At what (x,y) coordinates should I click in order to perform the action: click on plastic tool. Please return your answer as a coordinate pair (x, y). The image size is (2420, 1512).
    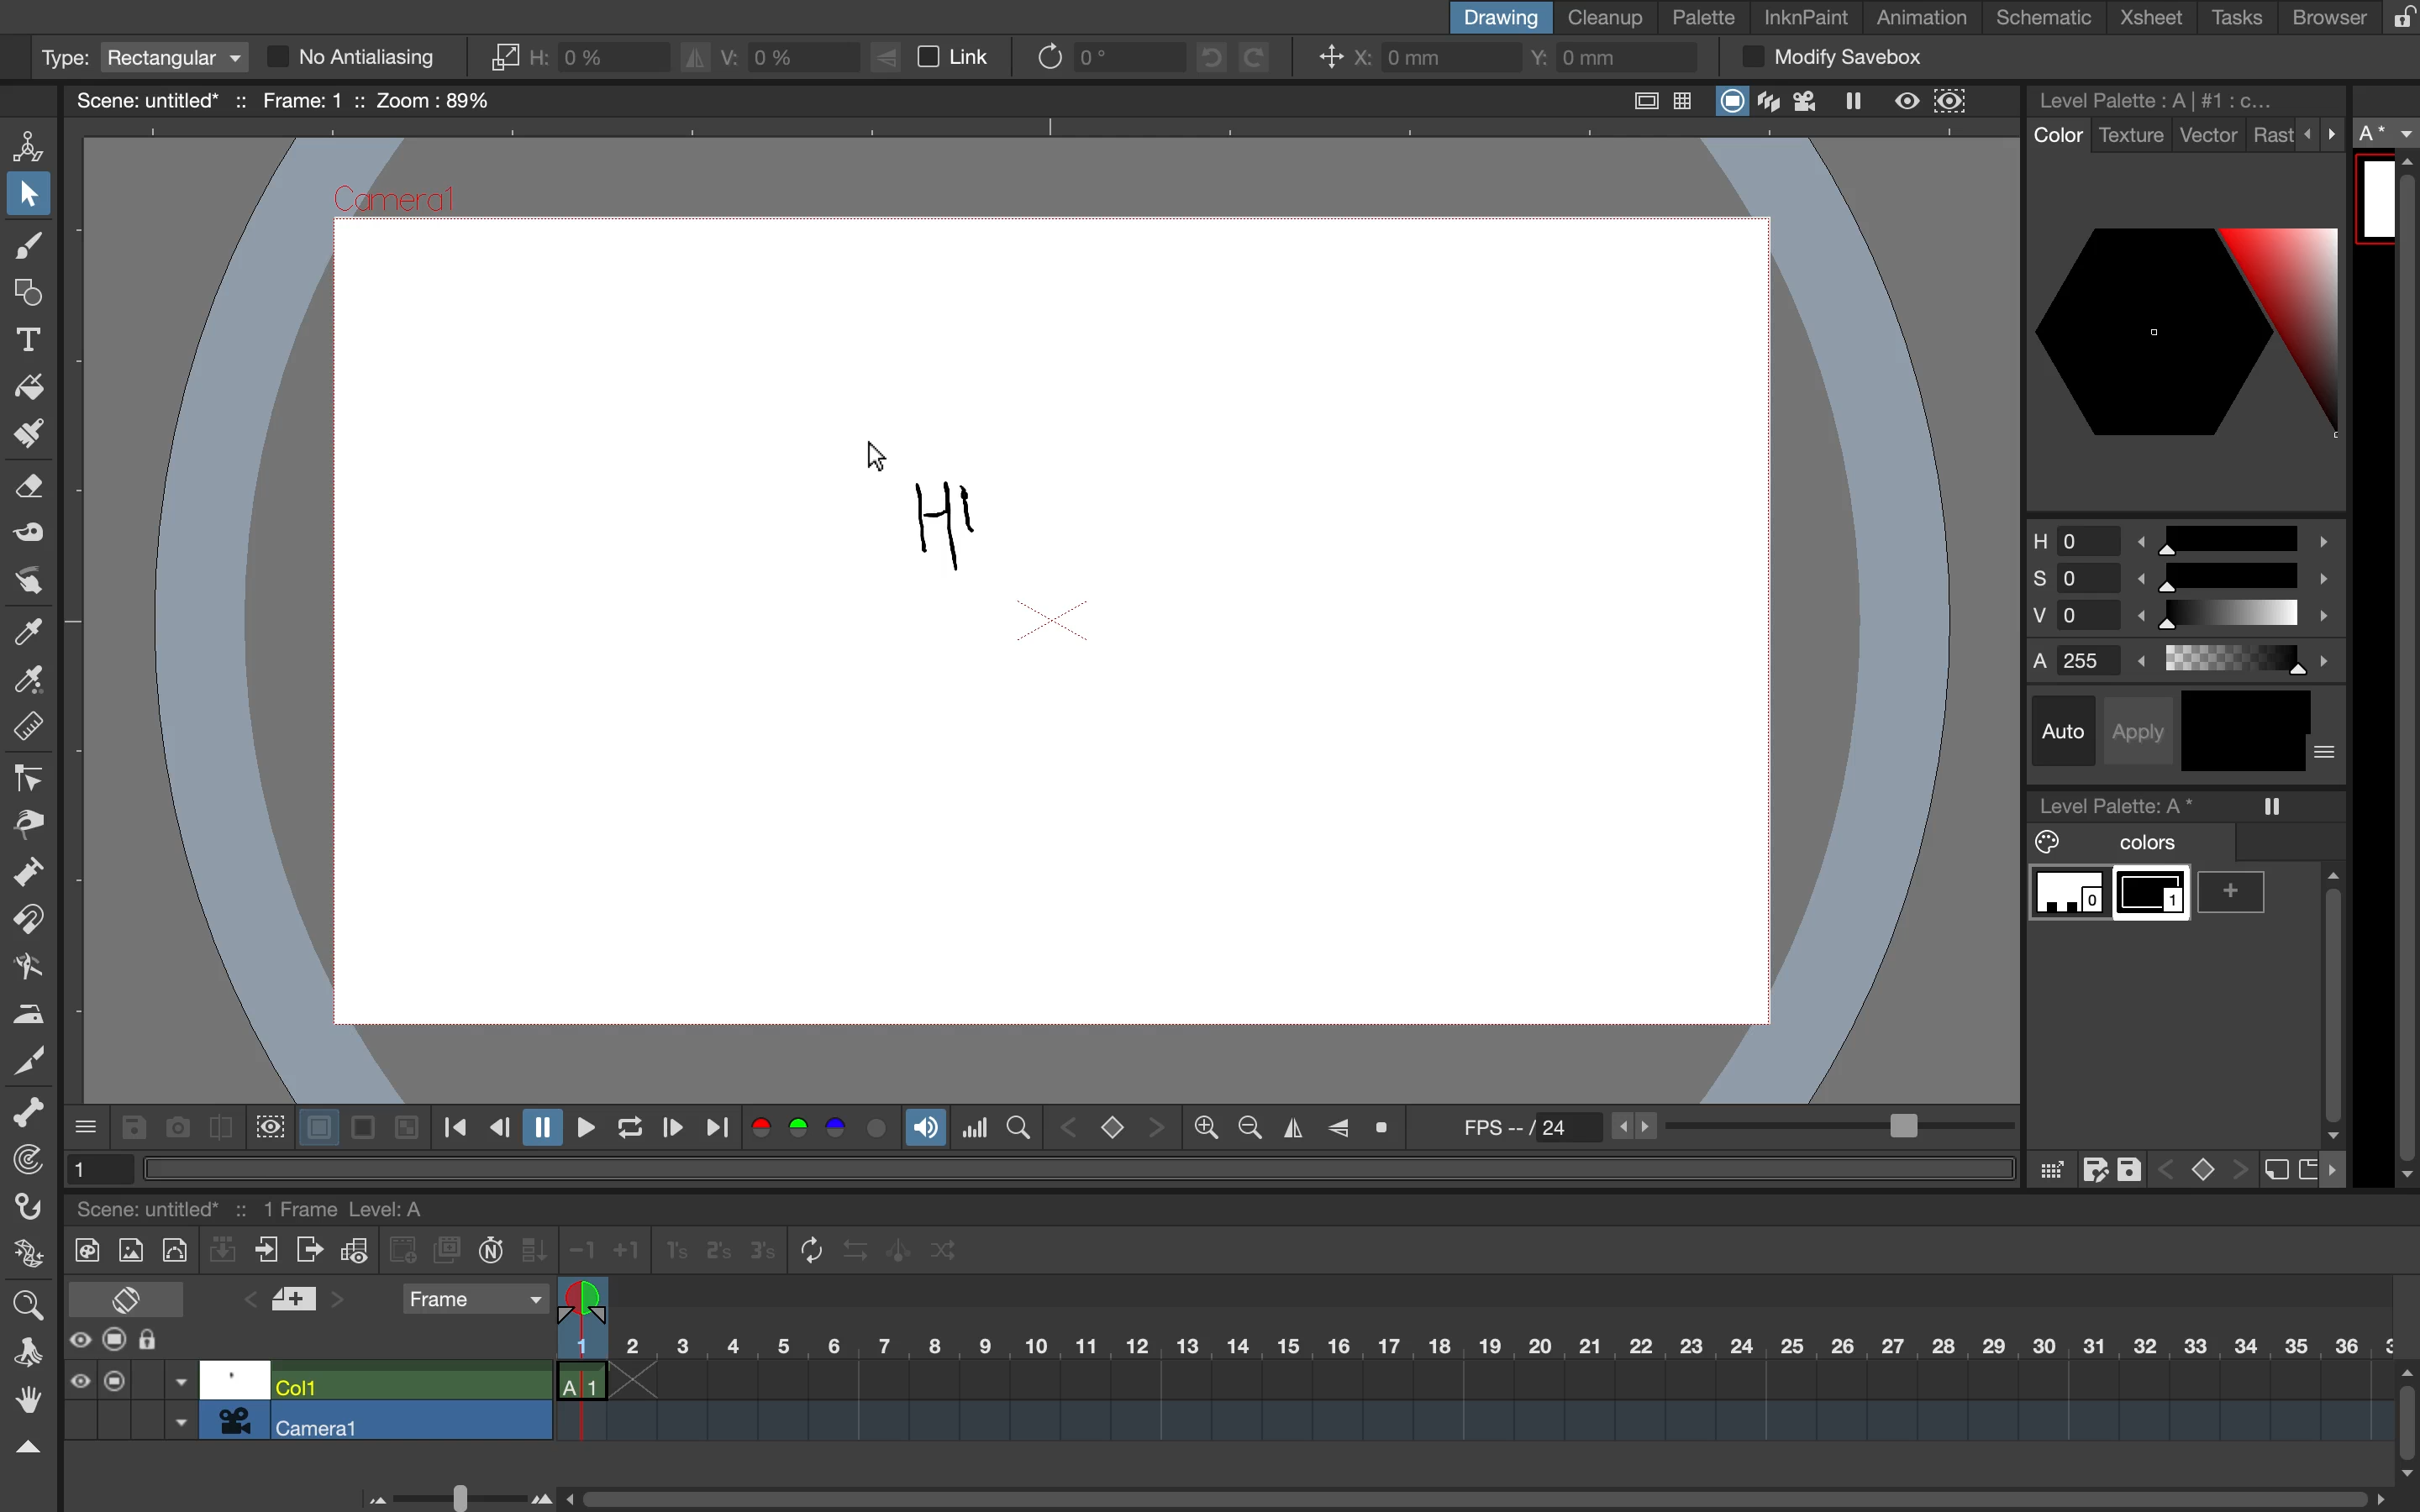
    Looking at the image, I should click on (26, 1257).